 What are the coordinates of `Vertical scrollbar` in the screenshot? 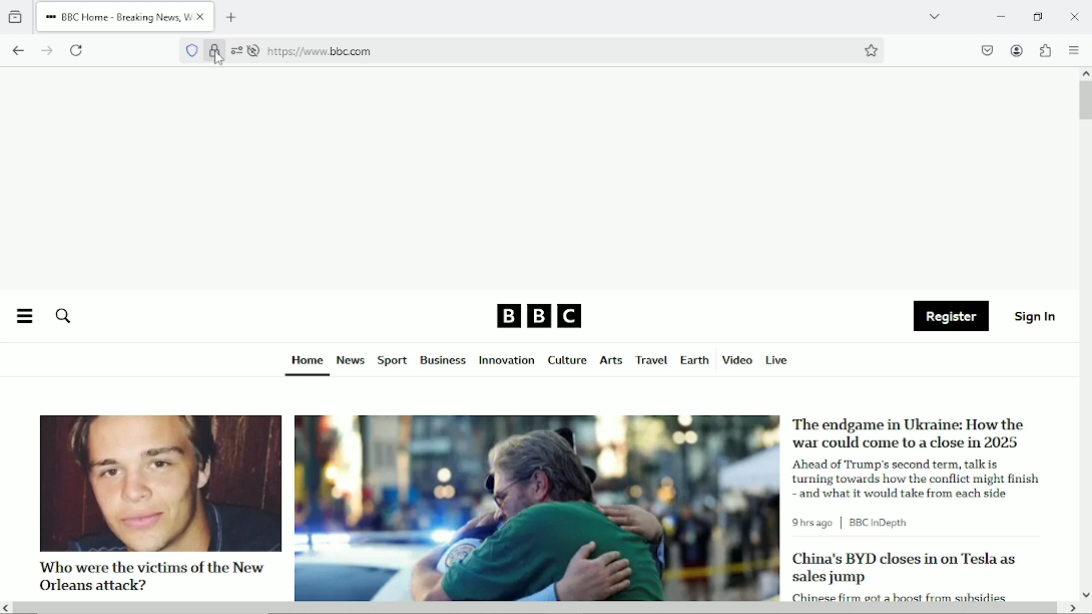 It's located at (1085, 101).